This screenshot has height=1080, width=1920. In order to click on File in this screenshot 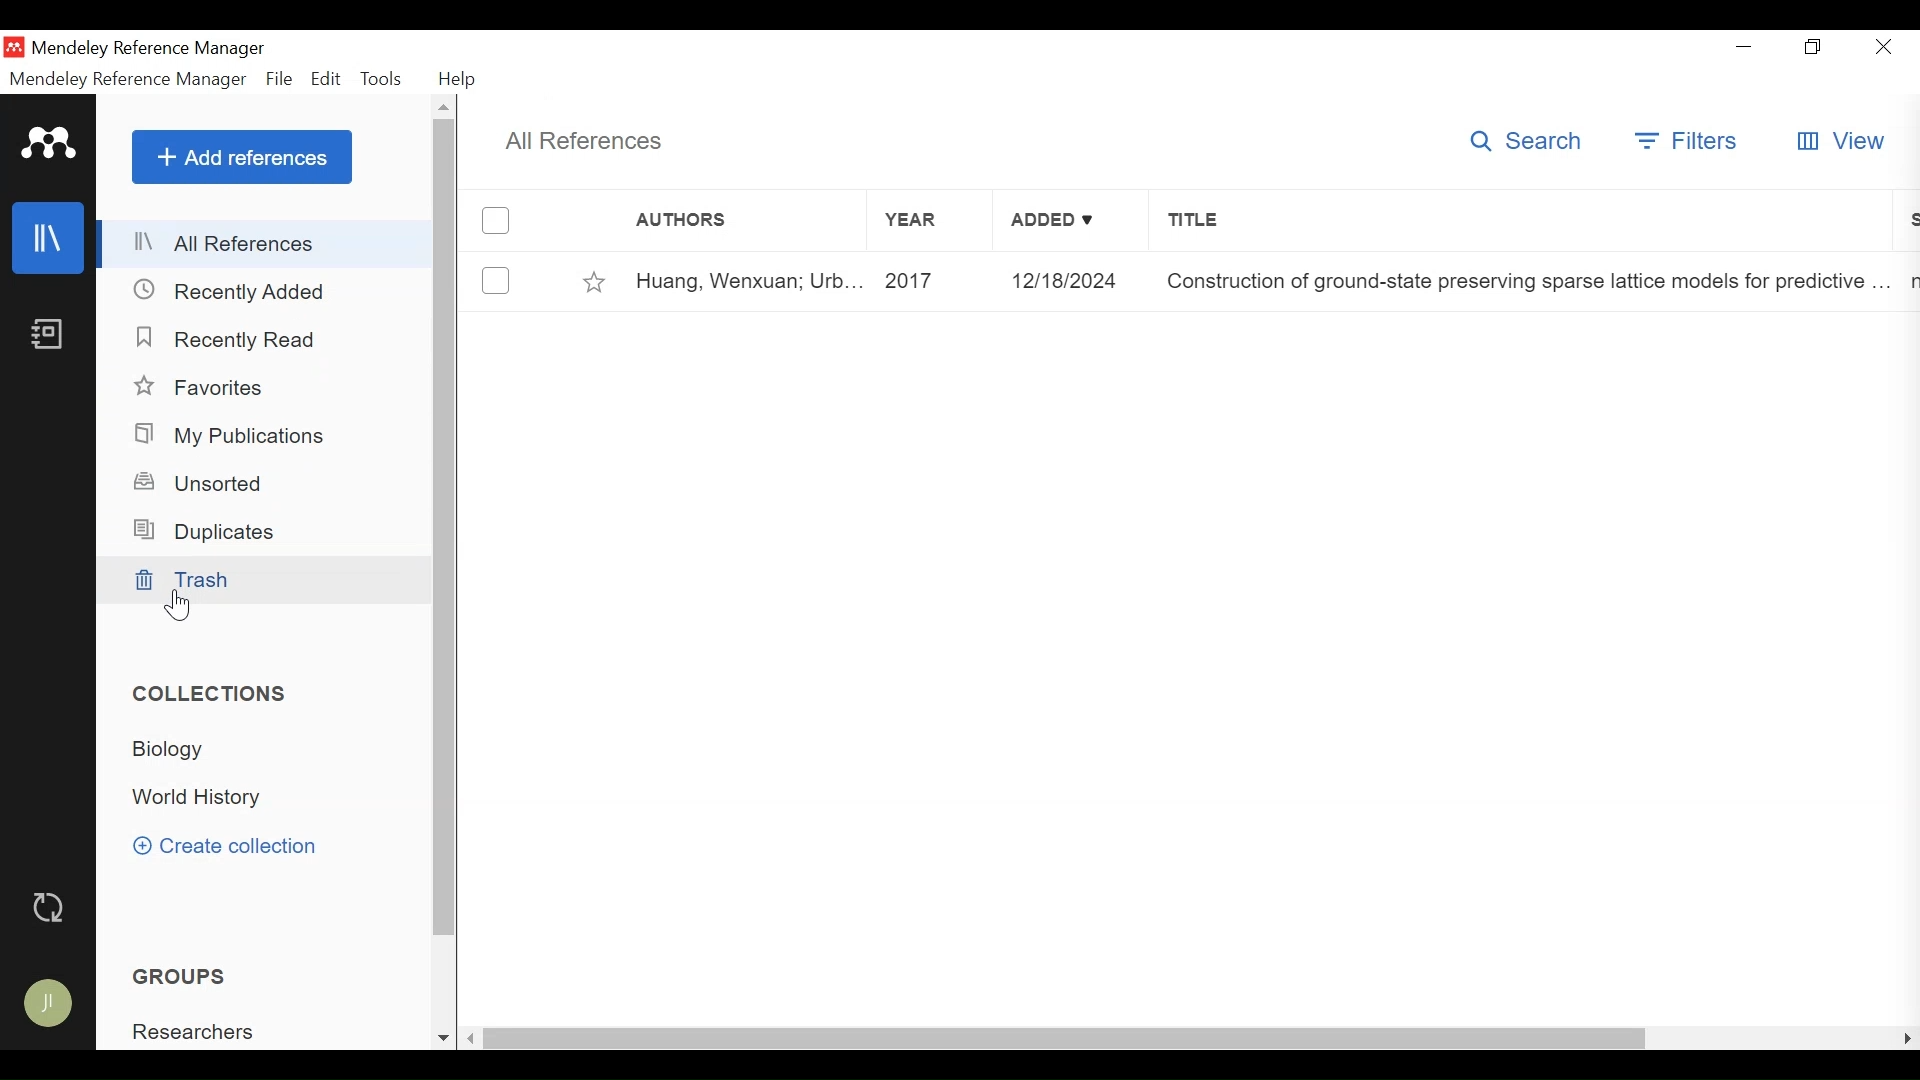, I will do `click(279, 79)`.